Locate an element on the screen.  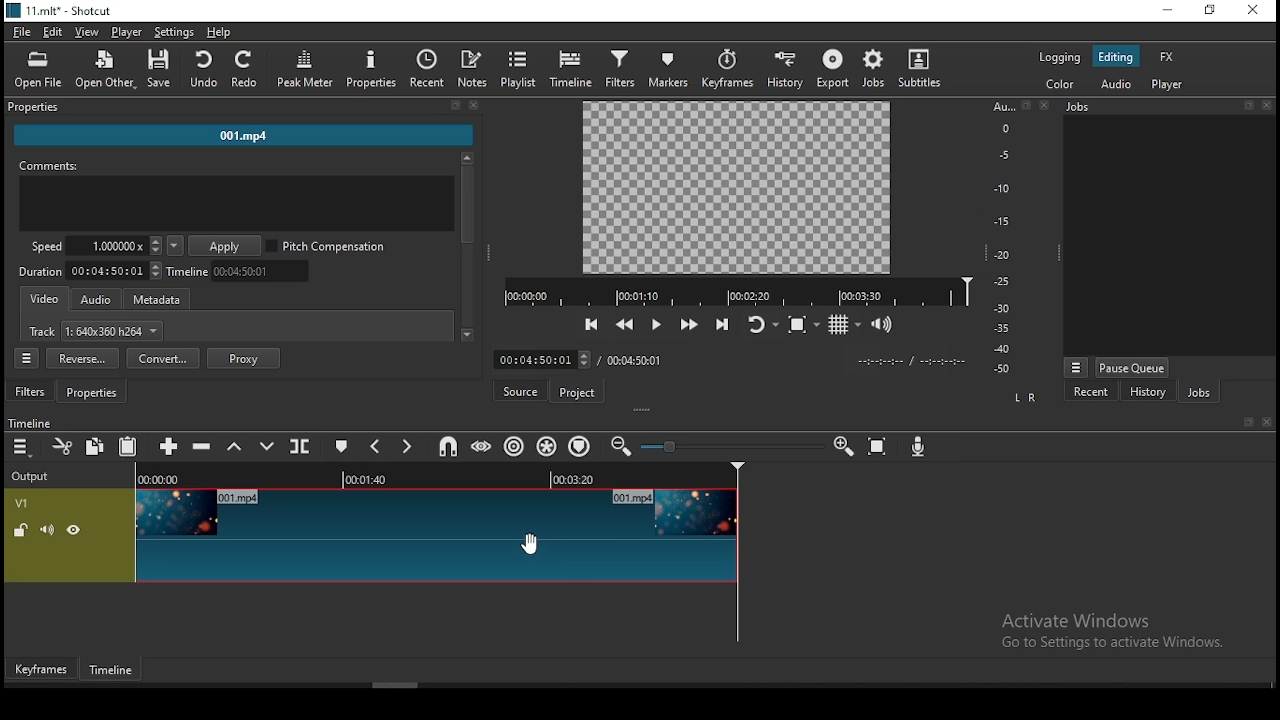
save is located at coordinates (163, 68).